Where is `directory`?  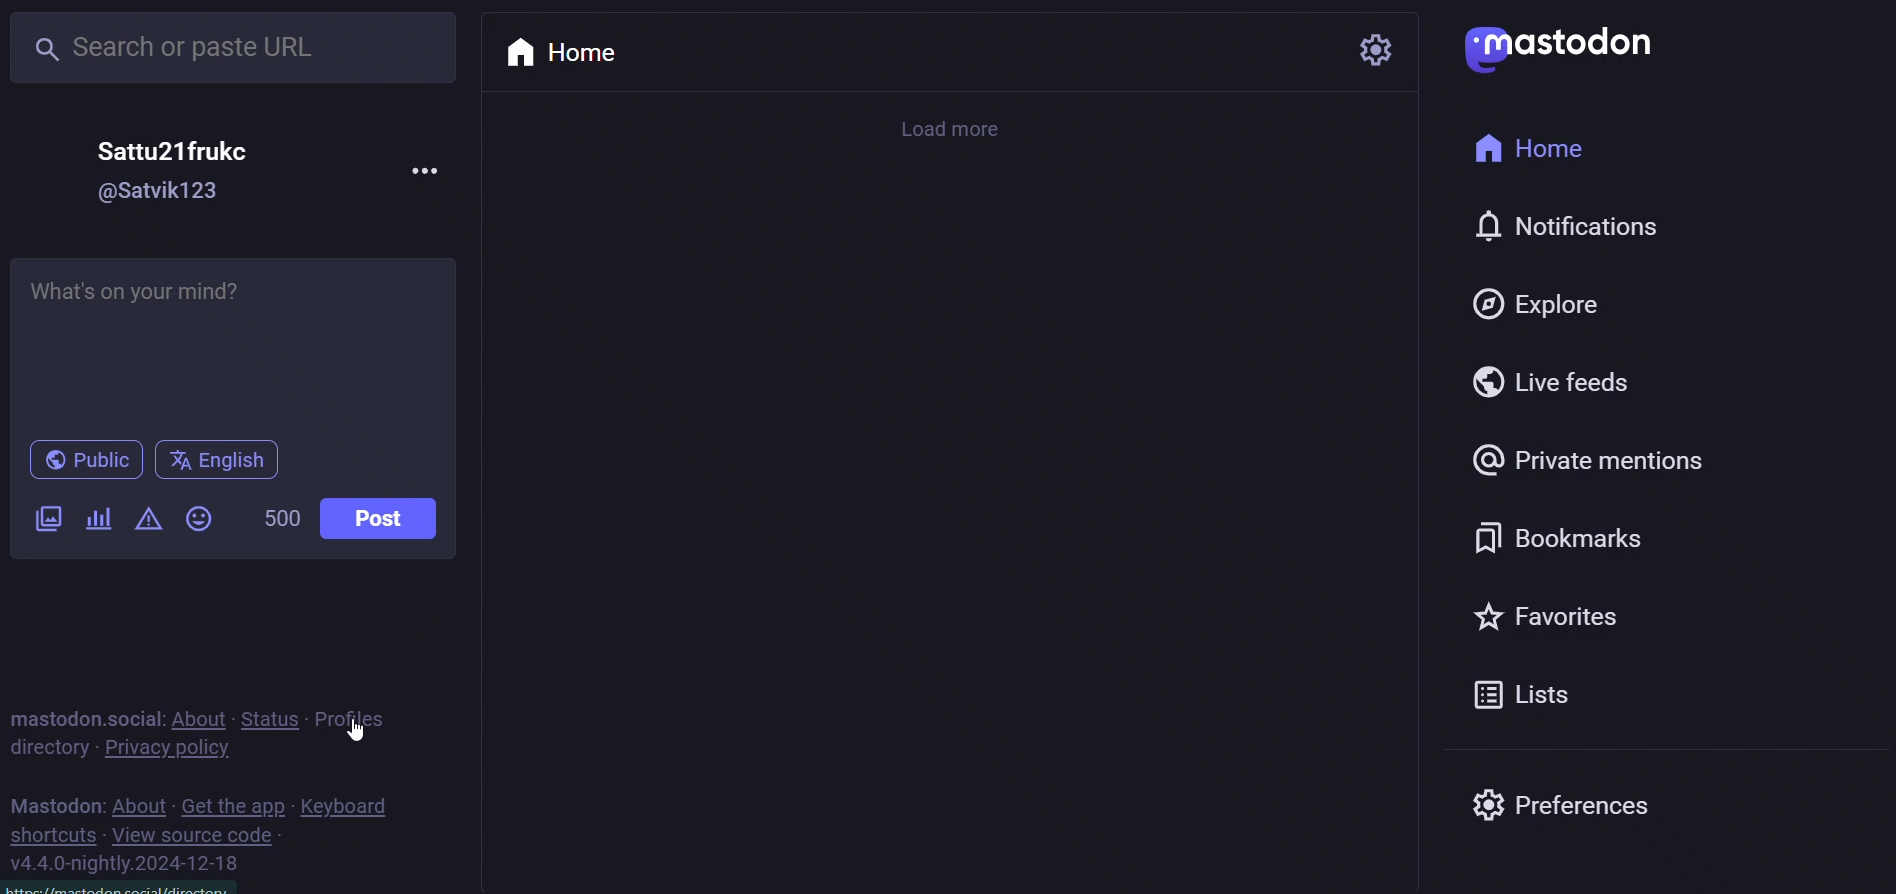 directory is located at coordinates (51, 748).